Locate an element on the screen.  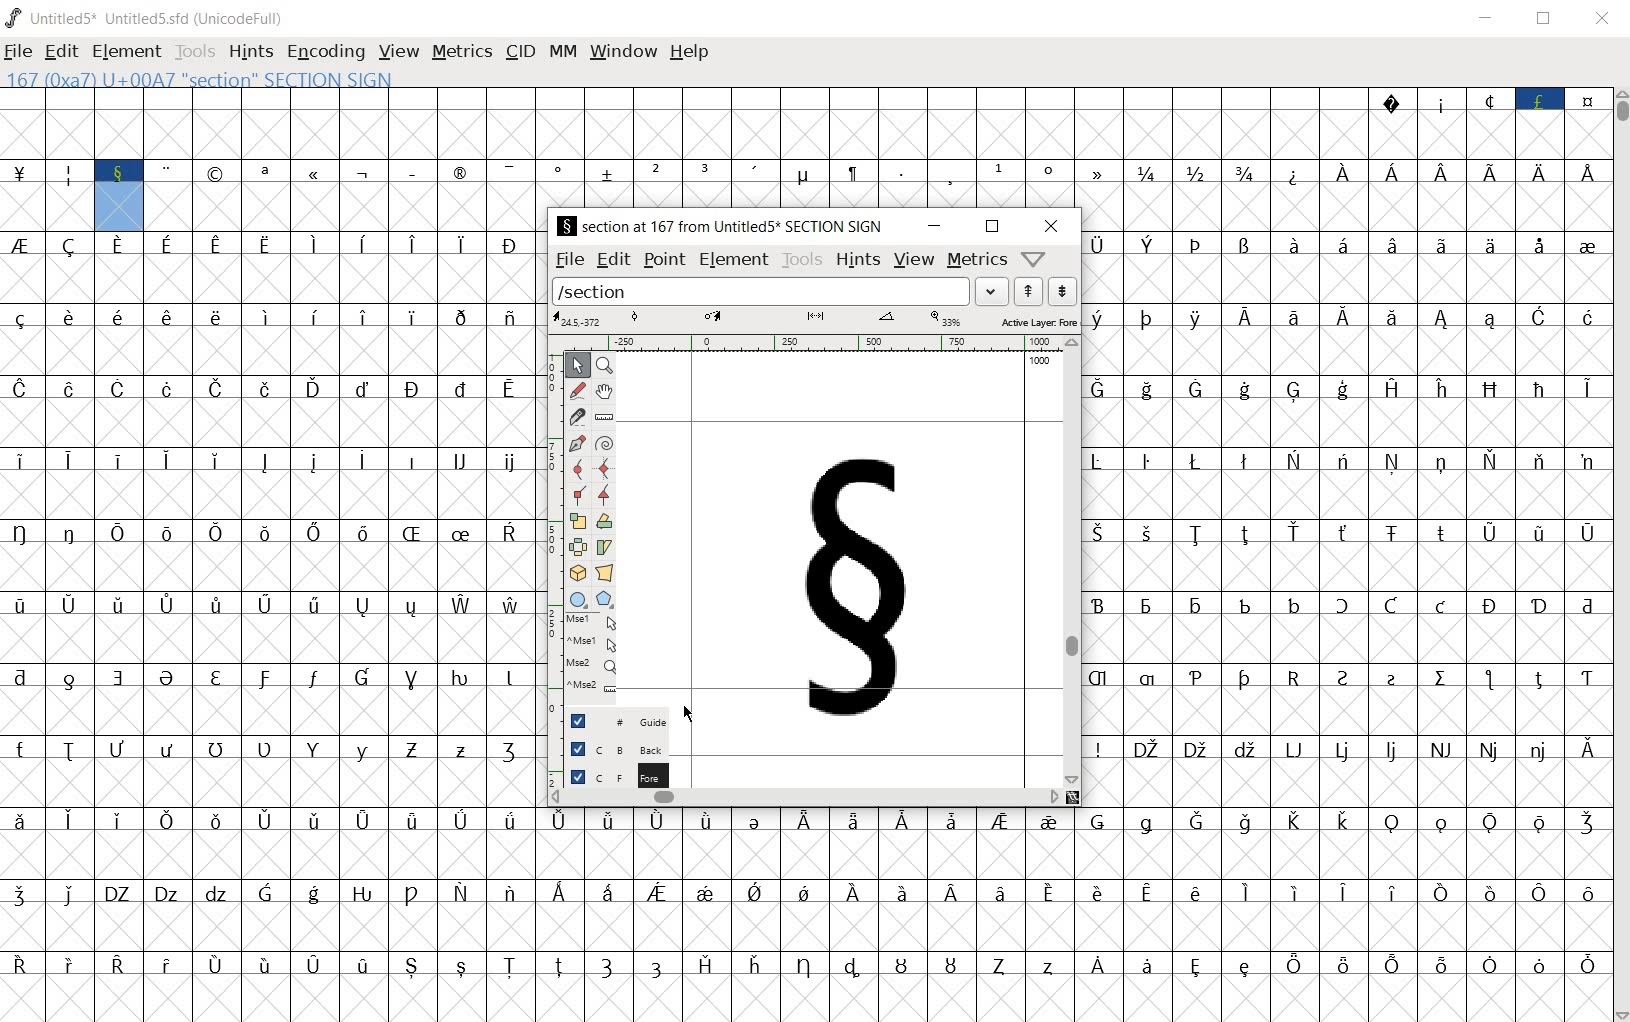
cursor is located at coordinates (689, 712).